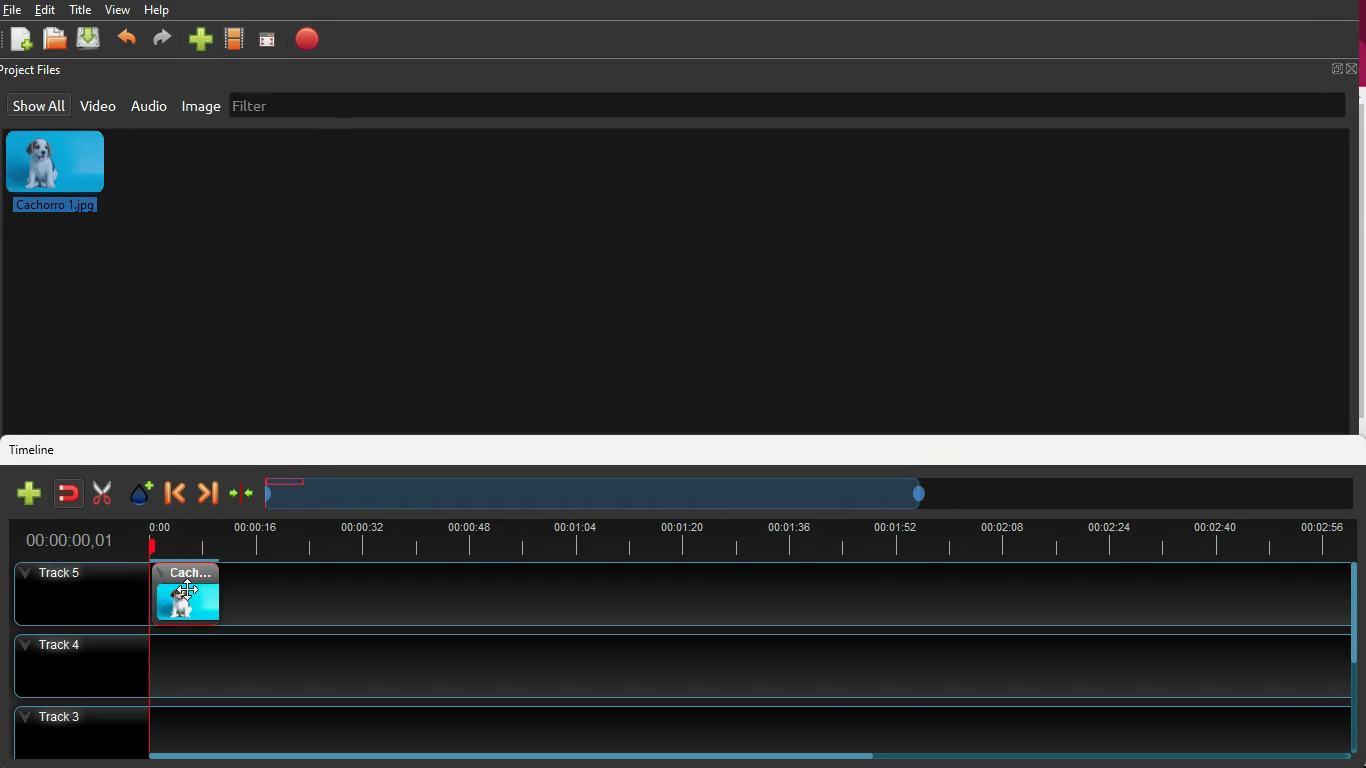 Image resolution: width=1366 pixels, height=768 pixels. What do you see at coordinates (81, 8) in the screenshot?
I see `title` at bounding box center [81, 8].